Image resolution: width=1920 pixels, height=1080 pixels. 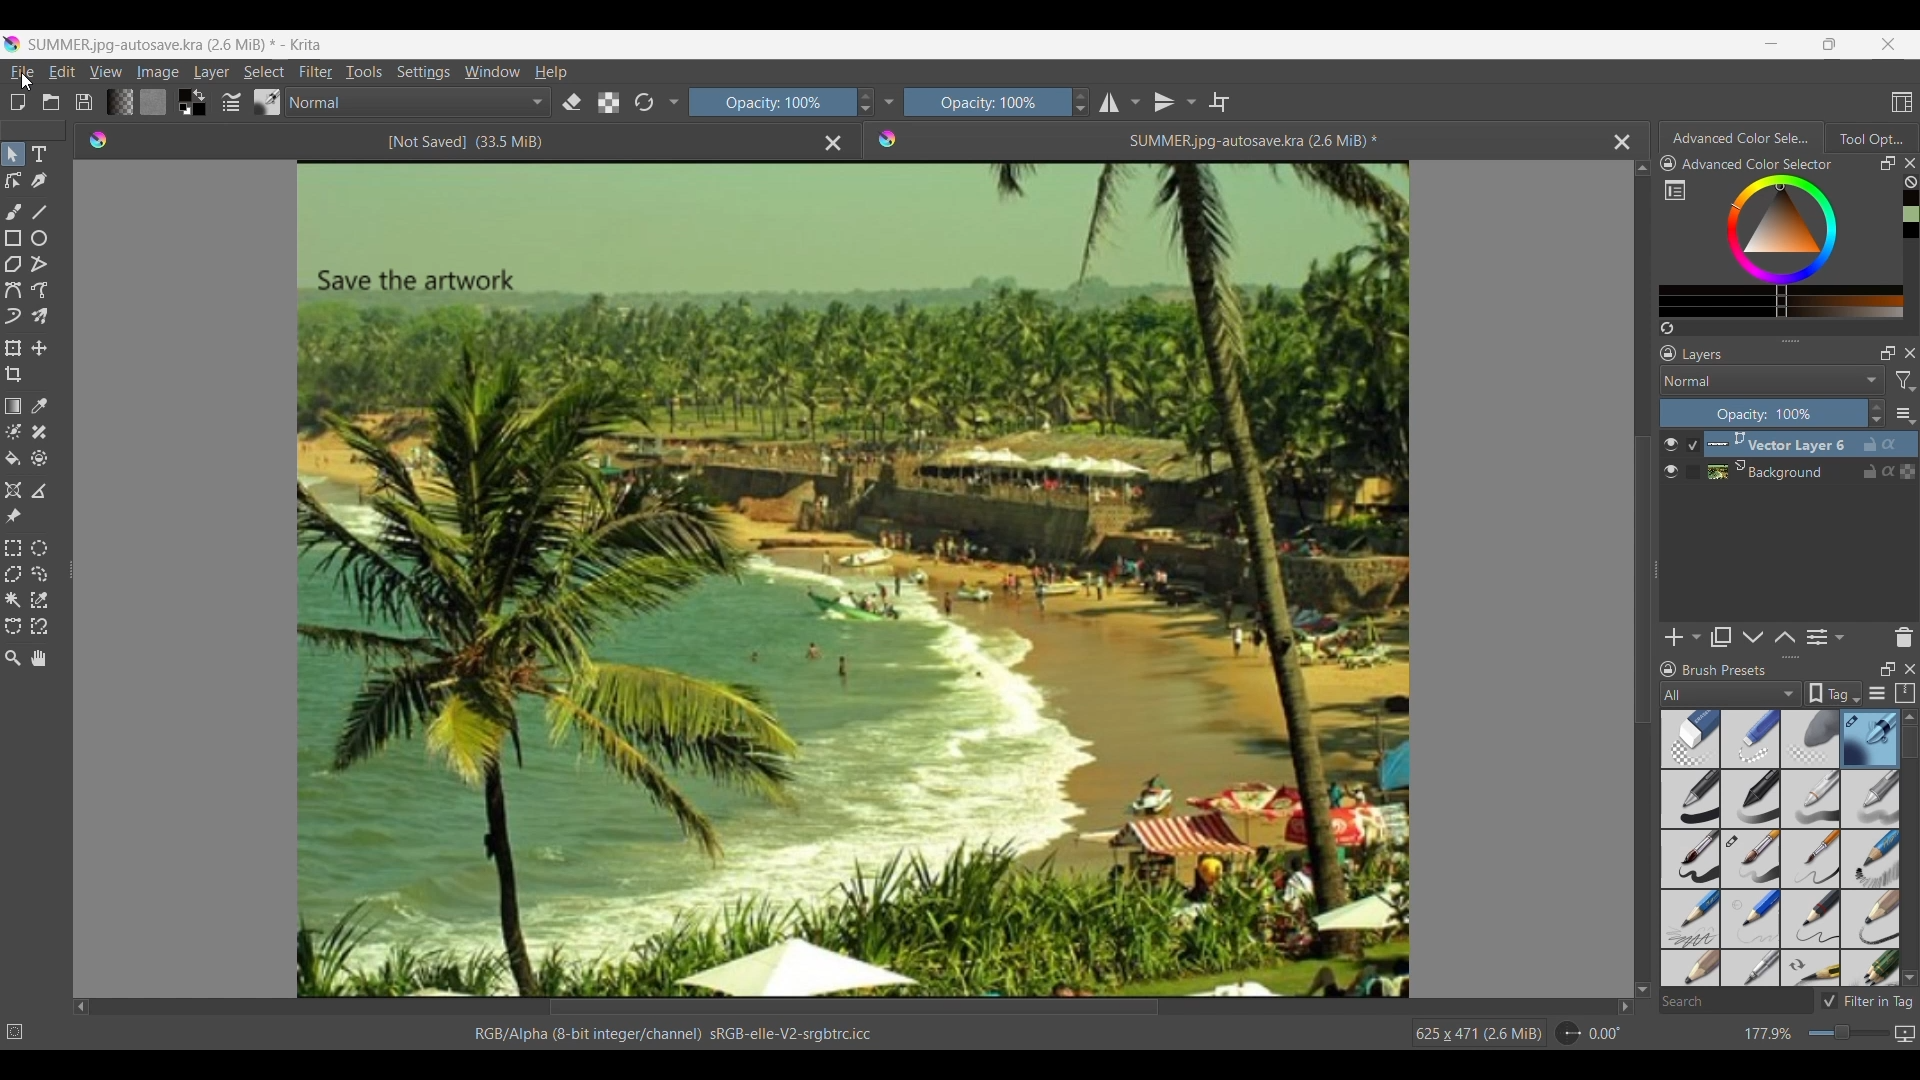 I want to click on Reset to original preset, so click(x=644, y=103).